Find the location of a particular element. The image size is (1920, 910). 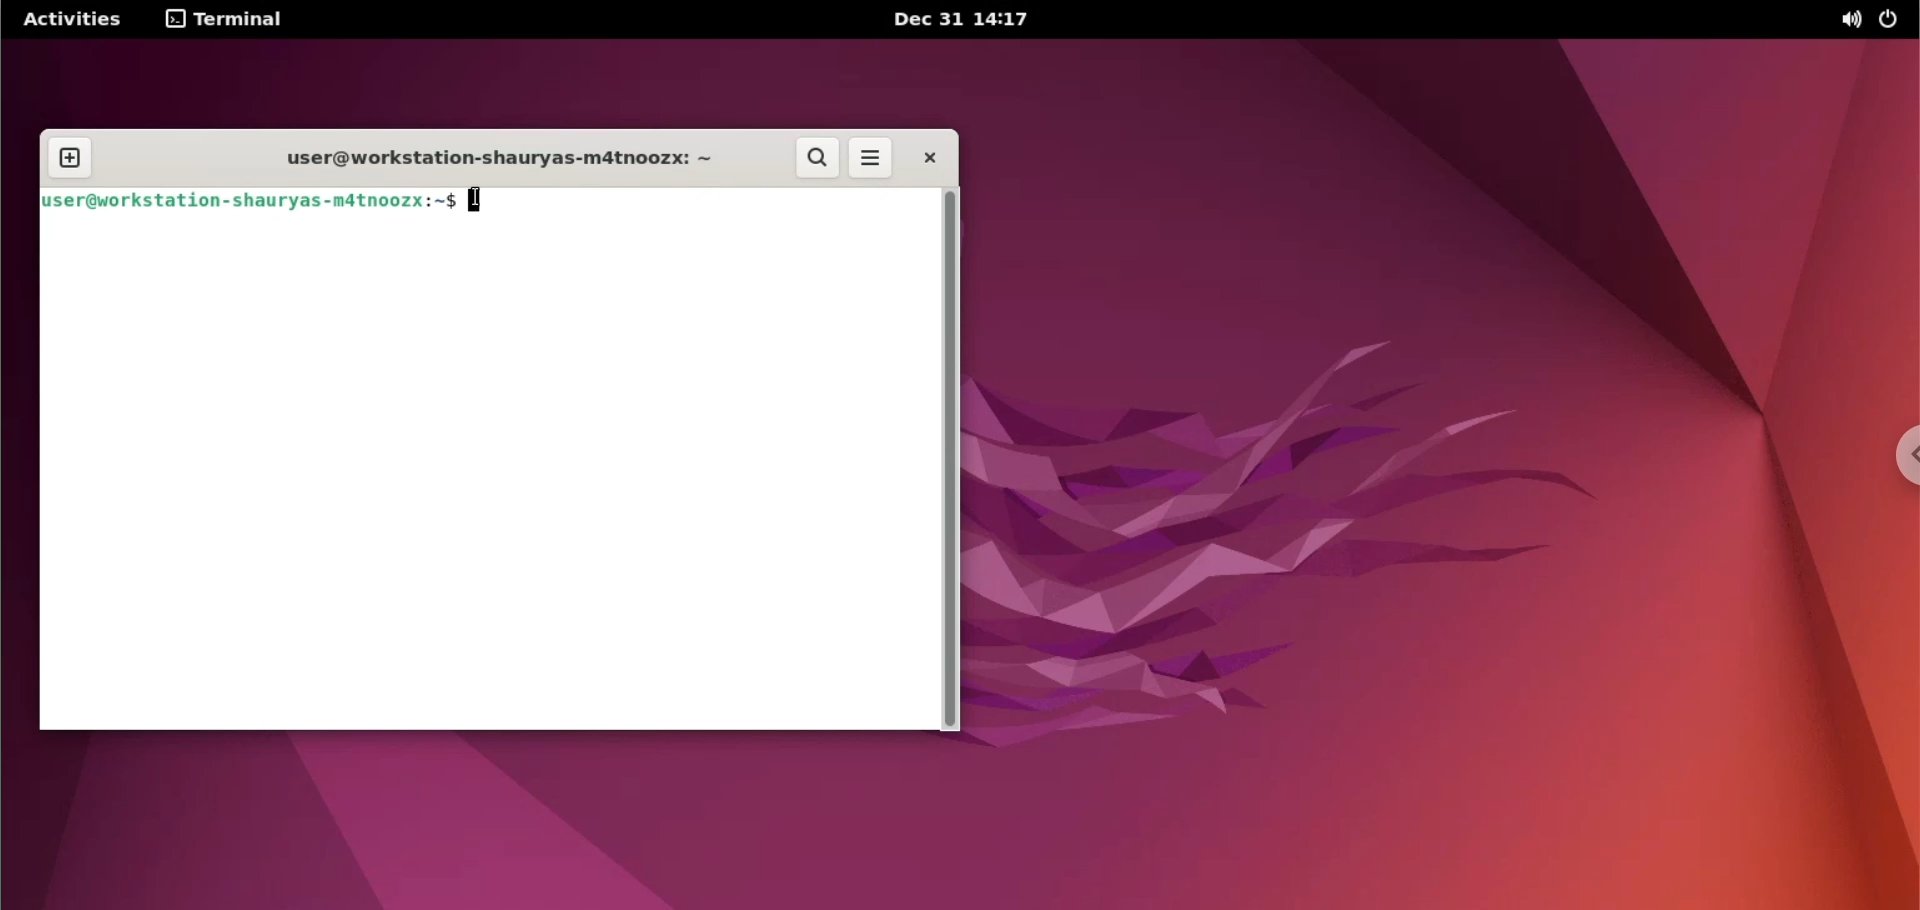

terminal  is located at coordinates (227, 20).